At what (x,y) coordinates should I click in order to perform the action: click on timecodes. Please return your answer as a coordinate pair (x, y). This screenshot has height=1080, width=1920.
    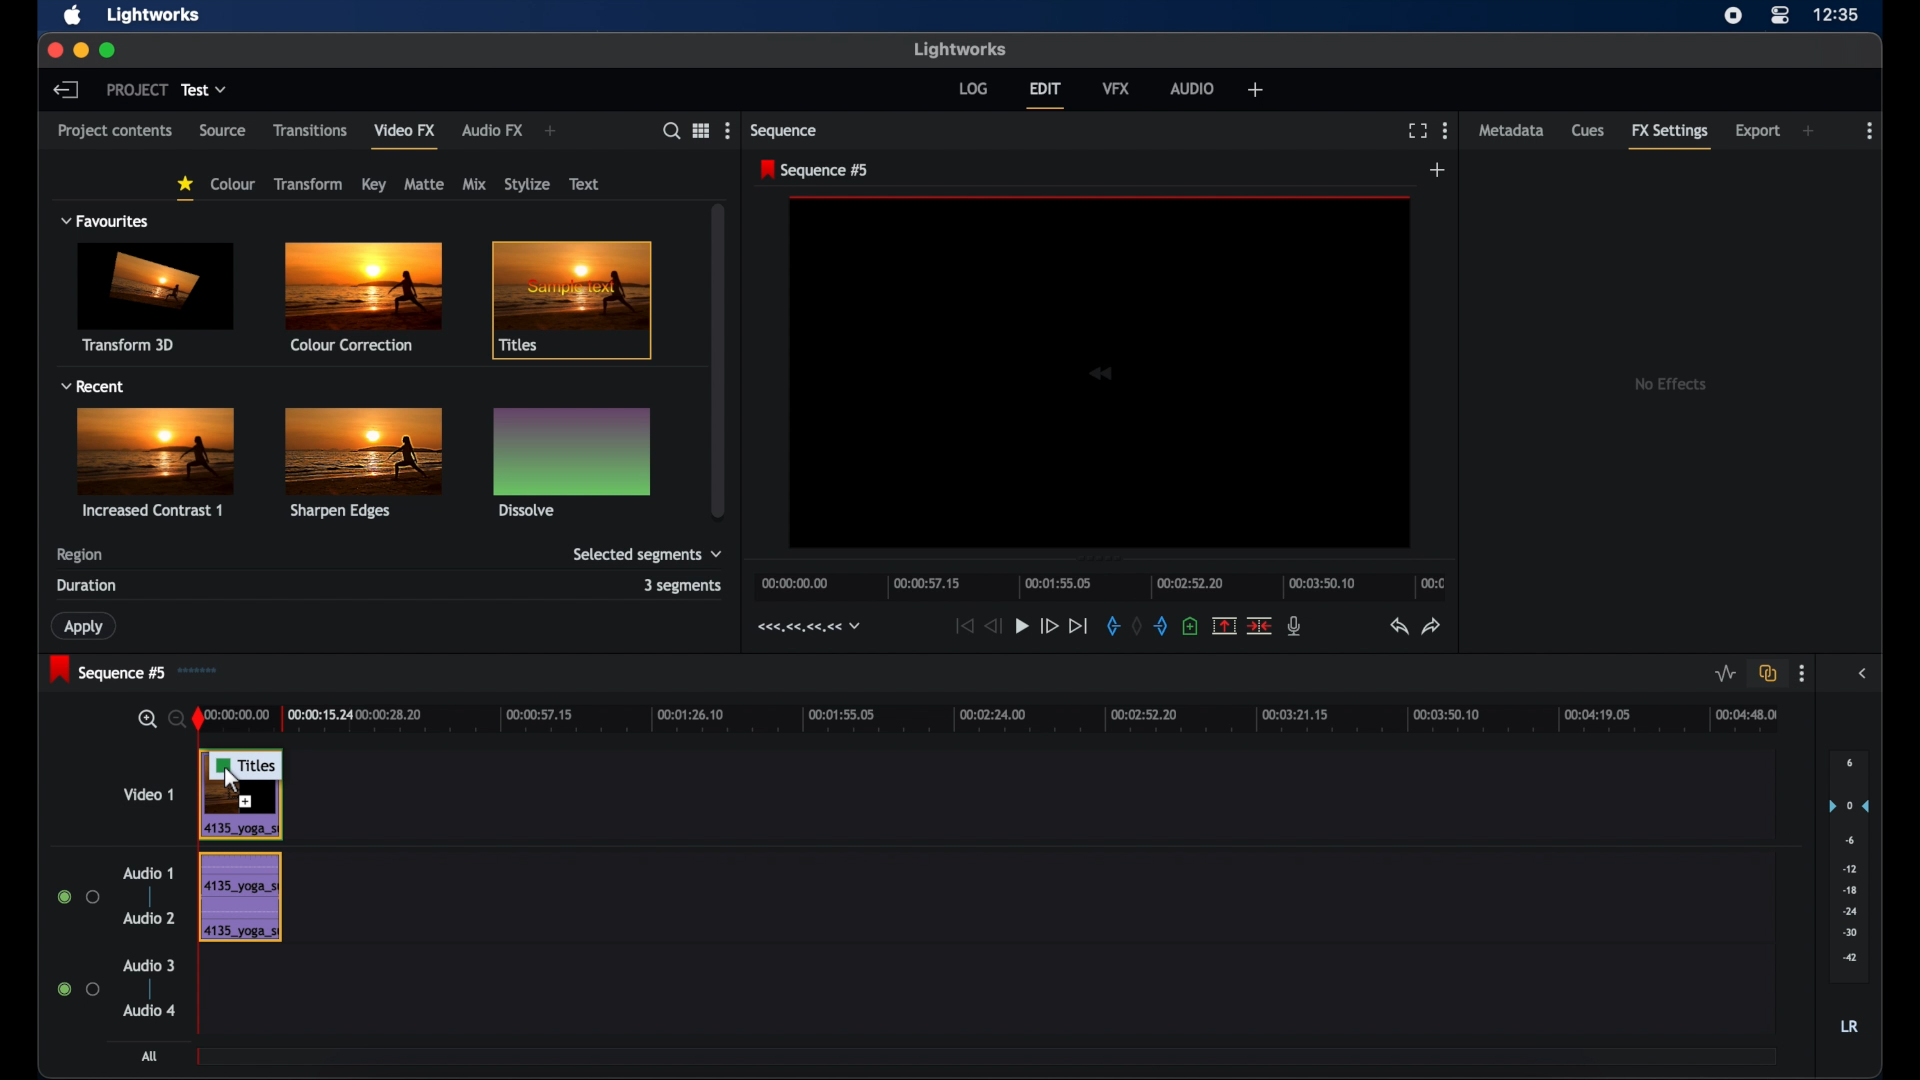
    Looking at the image, I should click on (806, 627).